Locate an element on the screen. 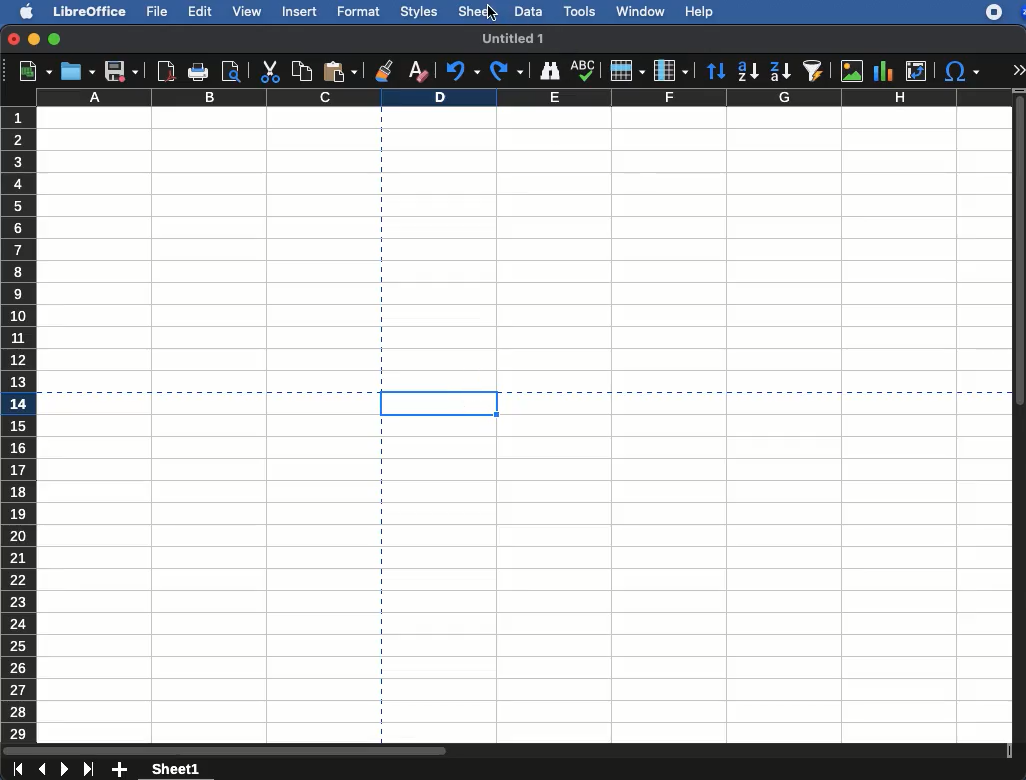 The width and height of the screenshot is (1026, 780). special character is located at coordinates (962, 71).